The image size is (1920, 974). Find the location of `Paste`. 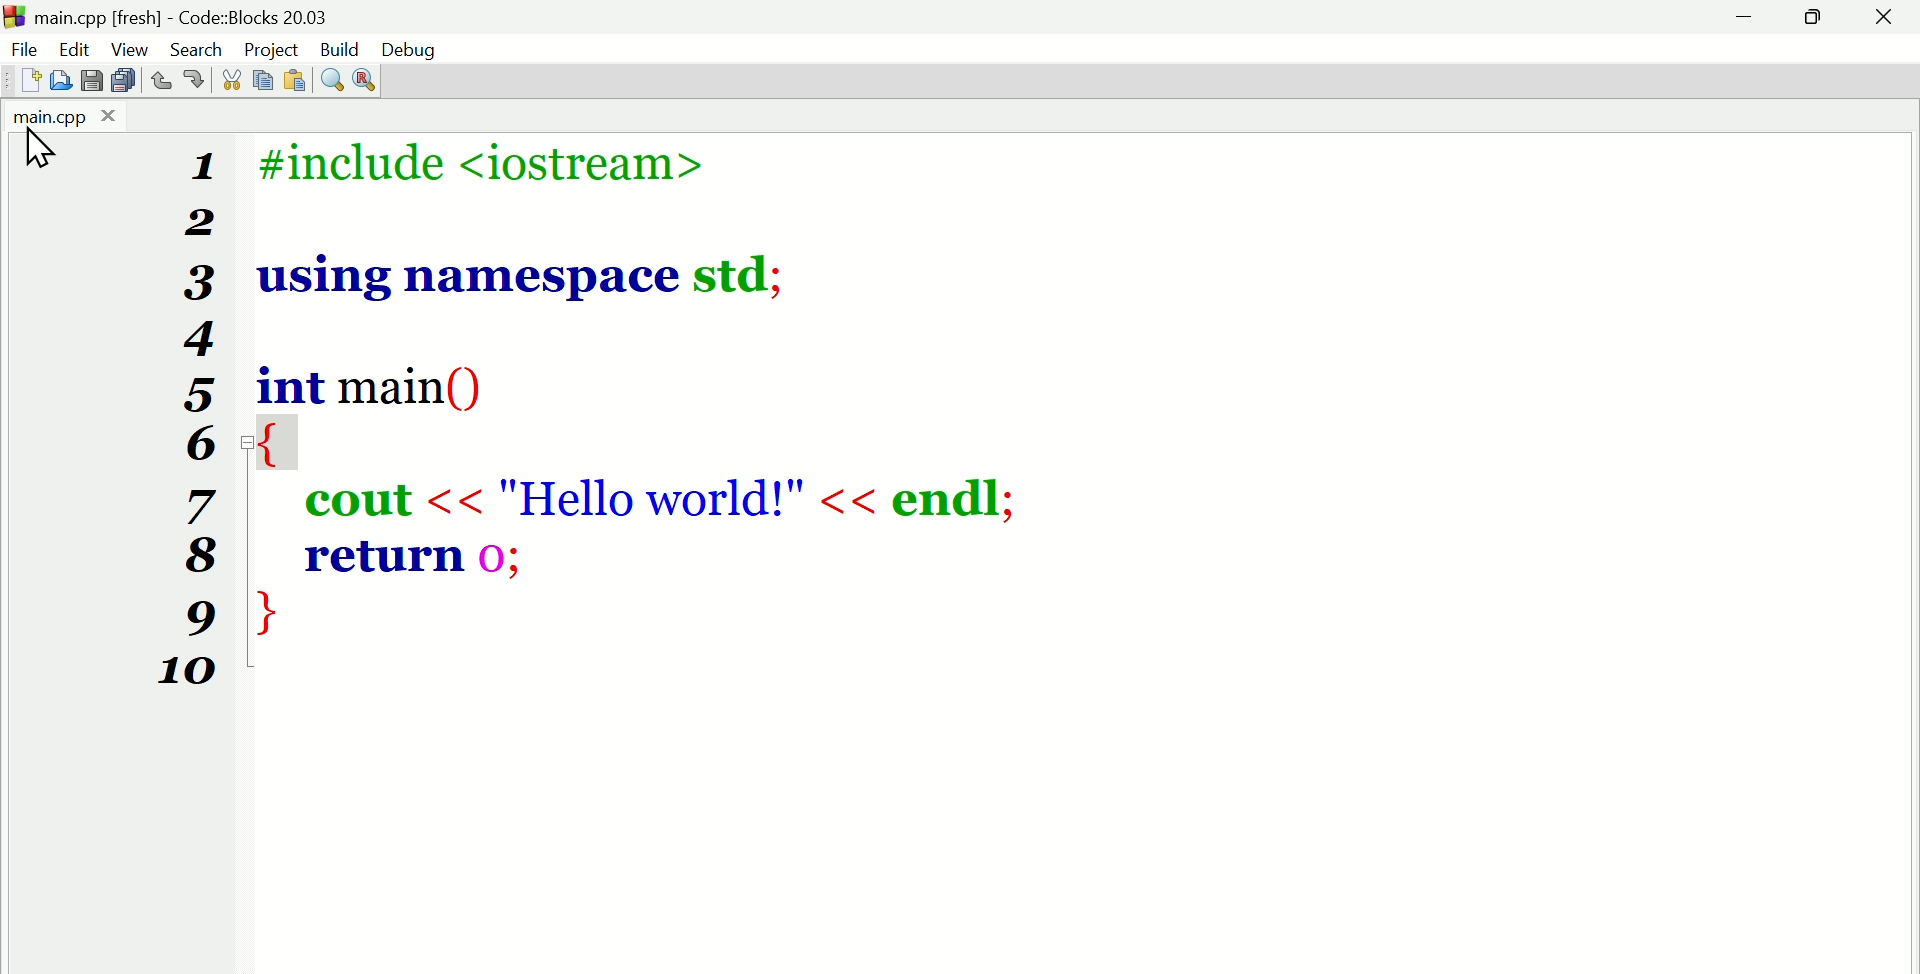

Paste is located at coordinates (299, 77).